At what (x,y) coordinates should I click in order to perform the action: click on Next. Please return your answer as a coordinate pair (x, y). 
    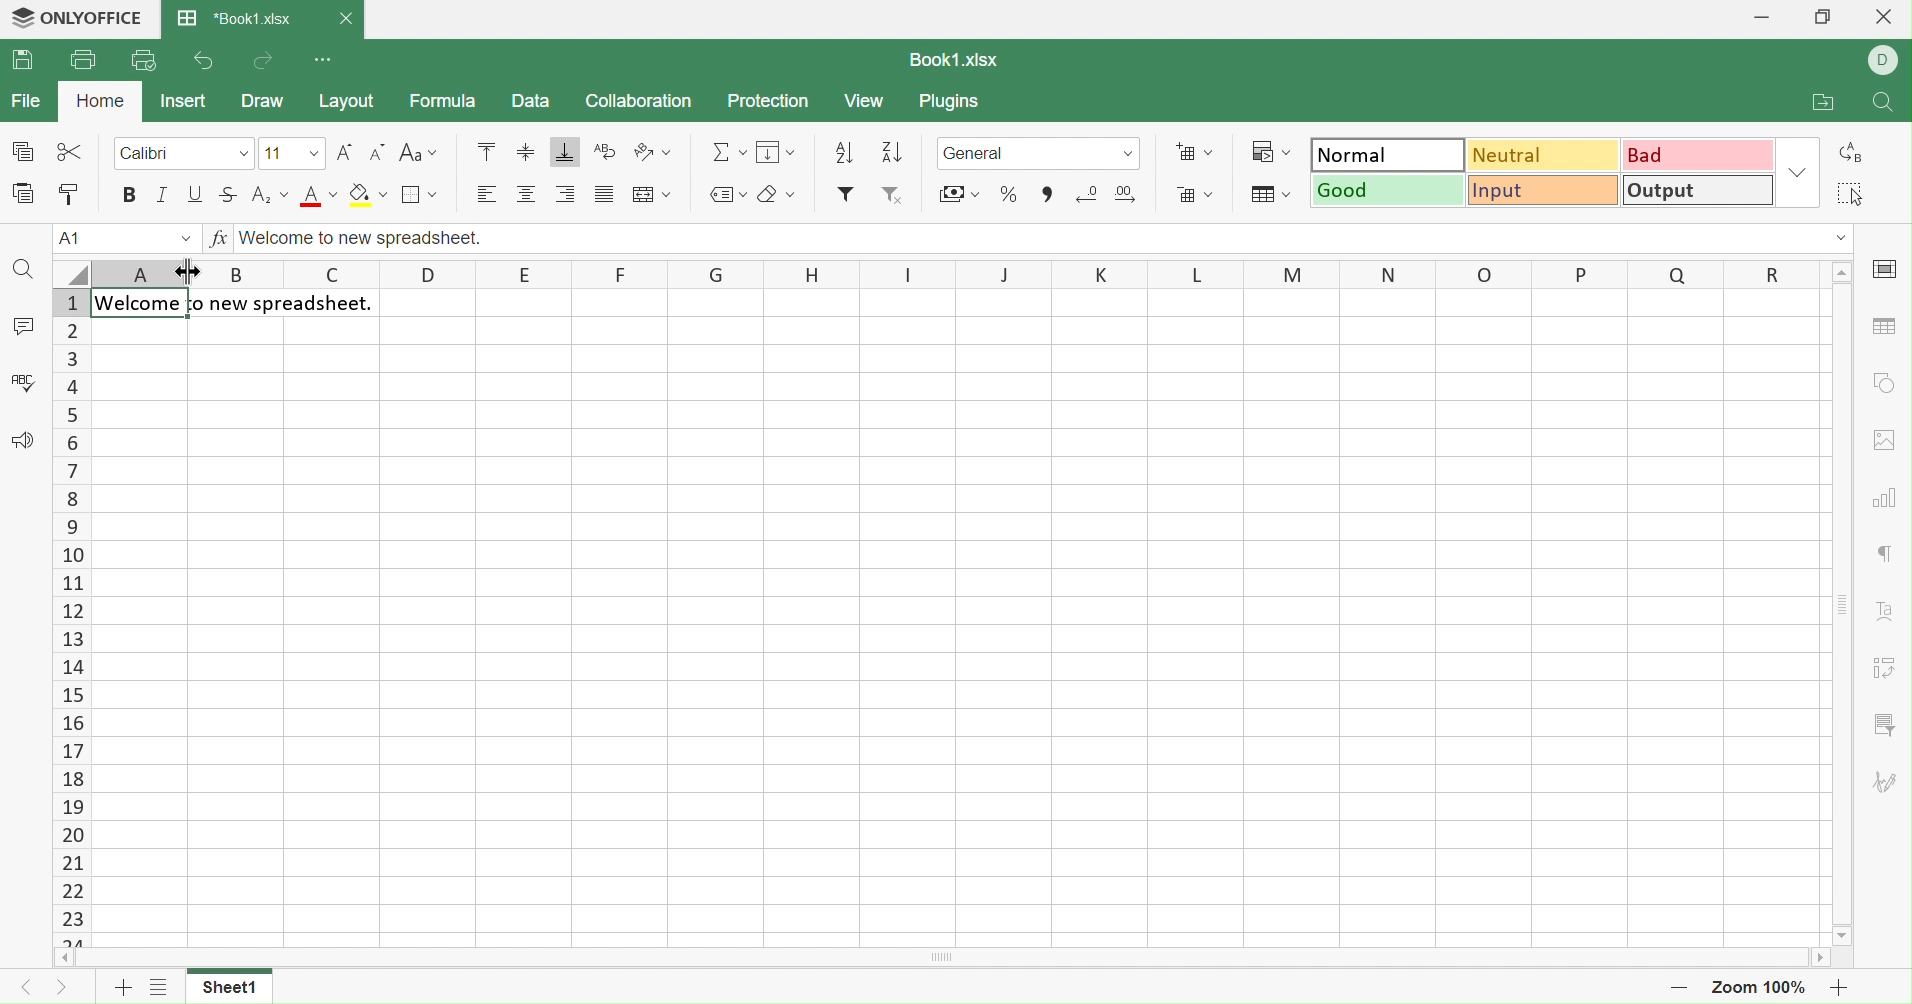
    Looking at the image, I should click on (68, 989).